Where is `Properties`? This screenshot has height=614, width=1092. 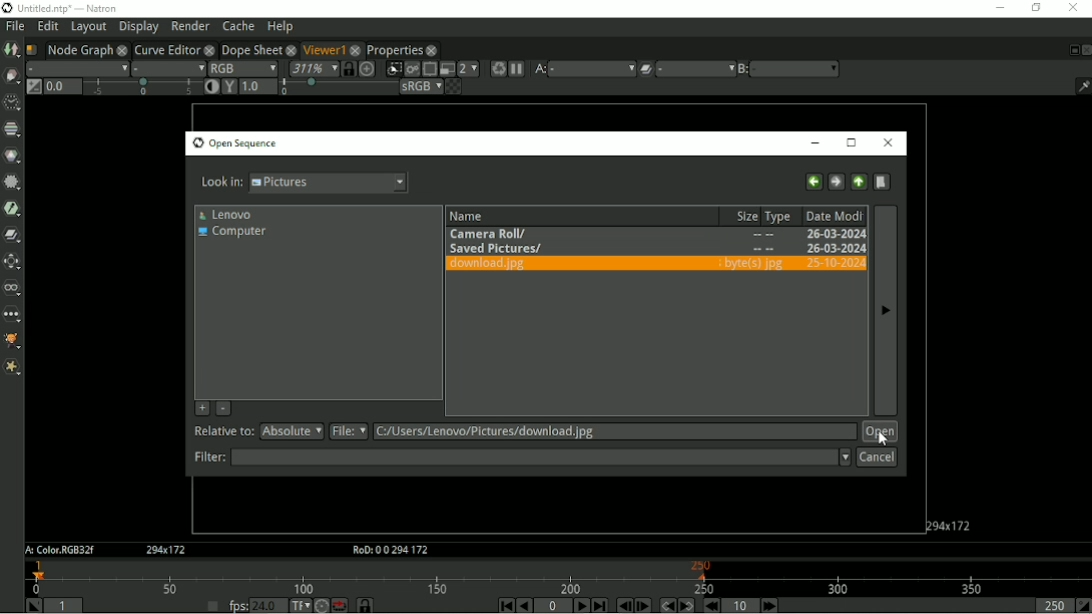 Properties is located at coordinates (395, 50).